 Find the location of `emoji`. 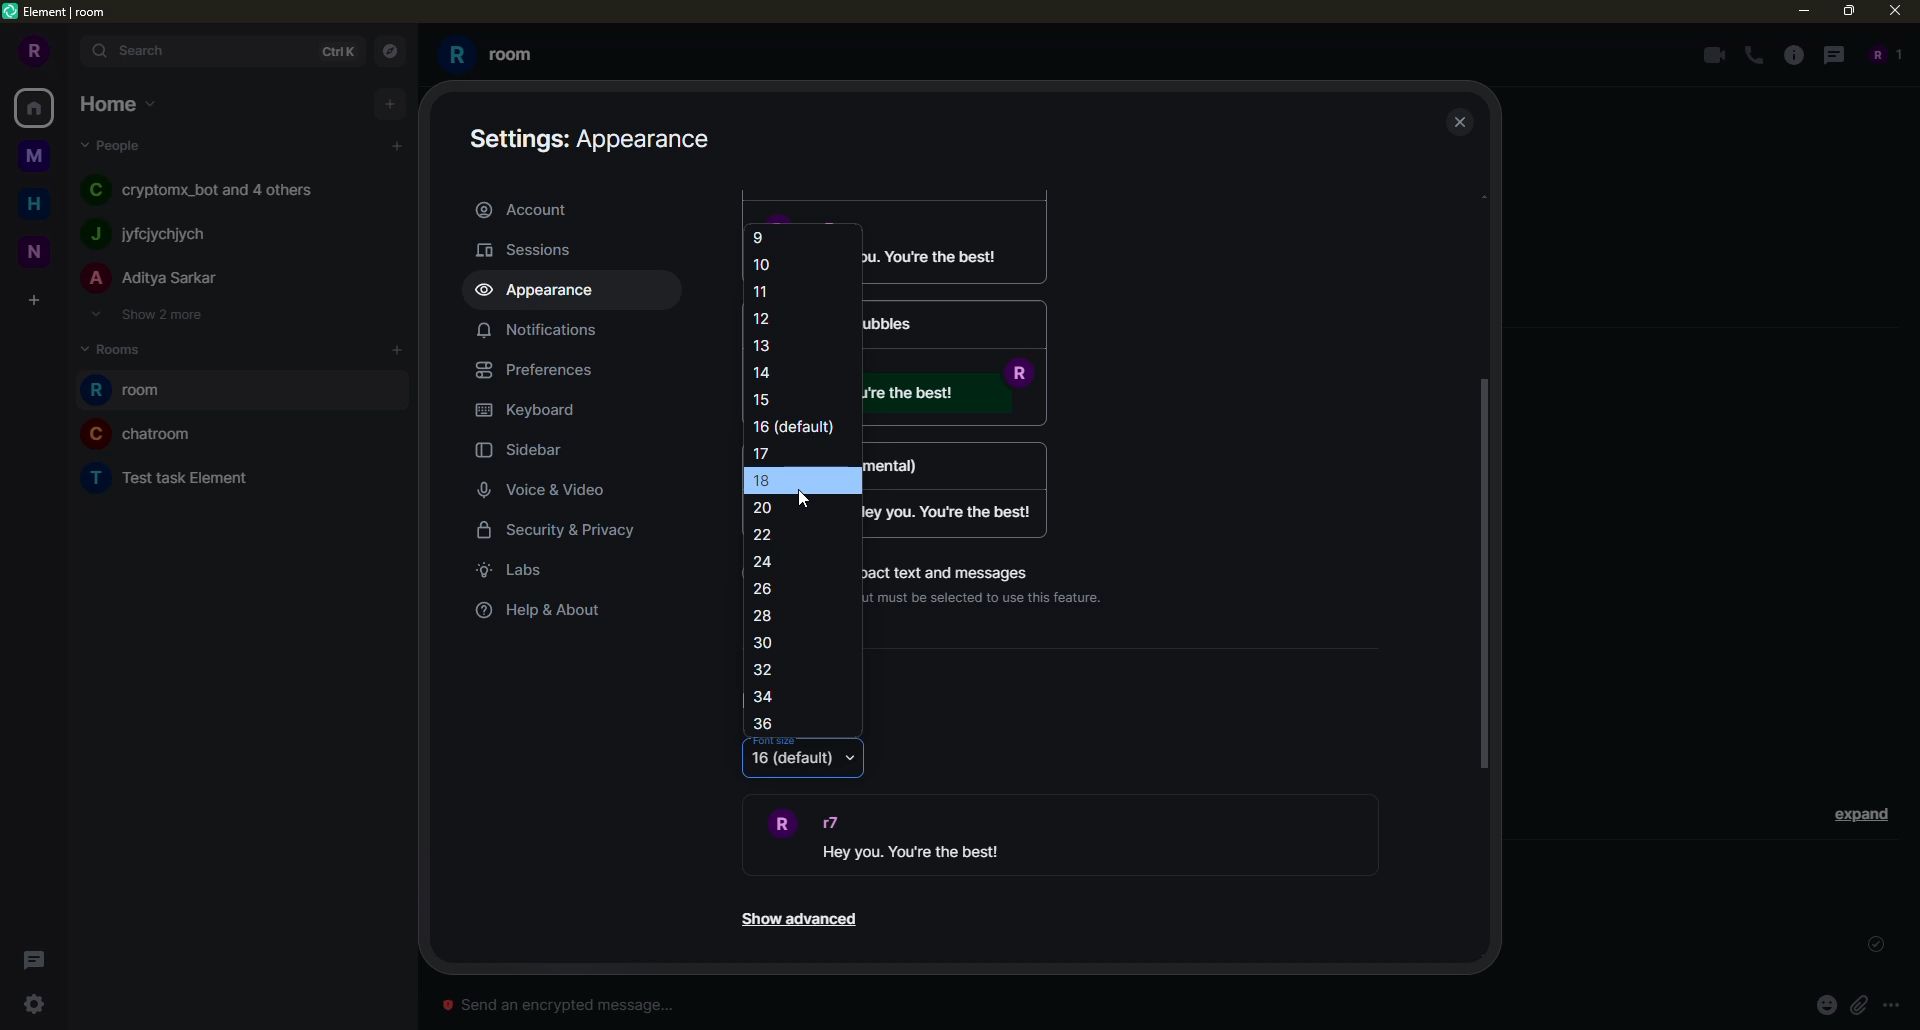

emoji is located at coordinates (1826, 1004).